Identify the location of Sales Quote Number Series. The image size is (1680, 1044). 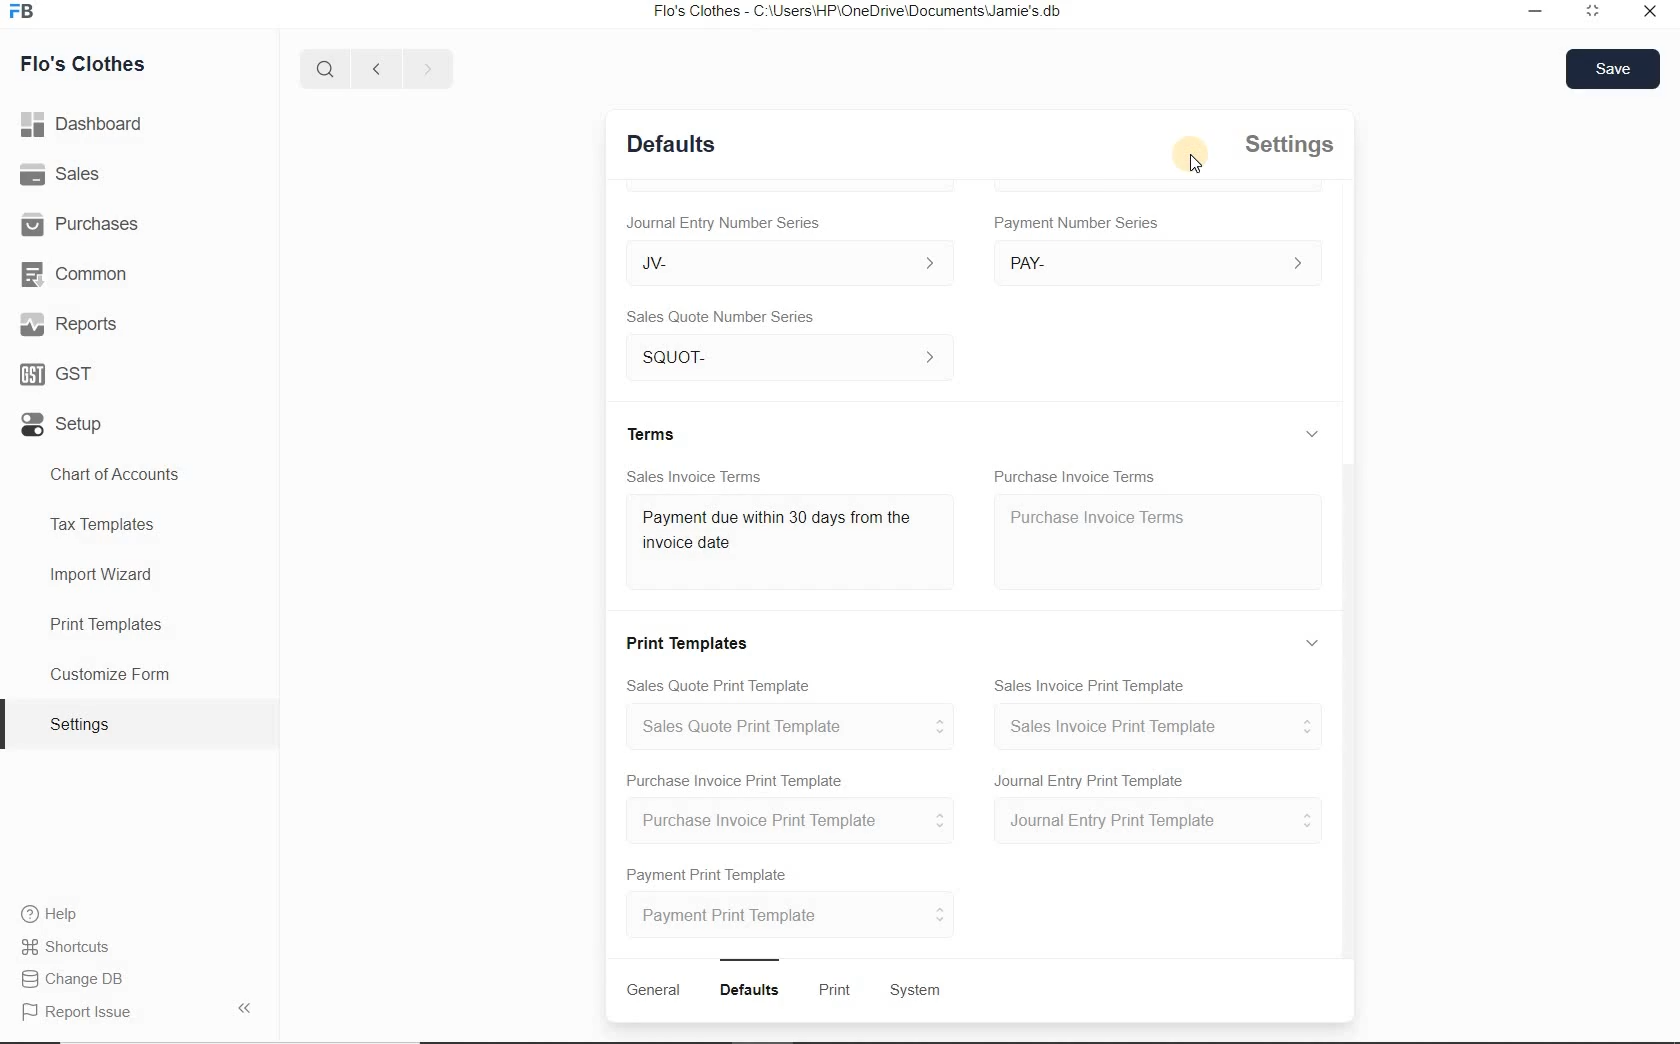
(720, 317).